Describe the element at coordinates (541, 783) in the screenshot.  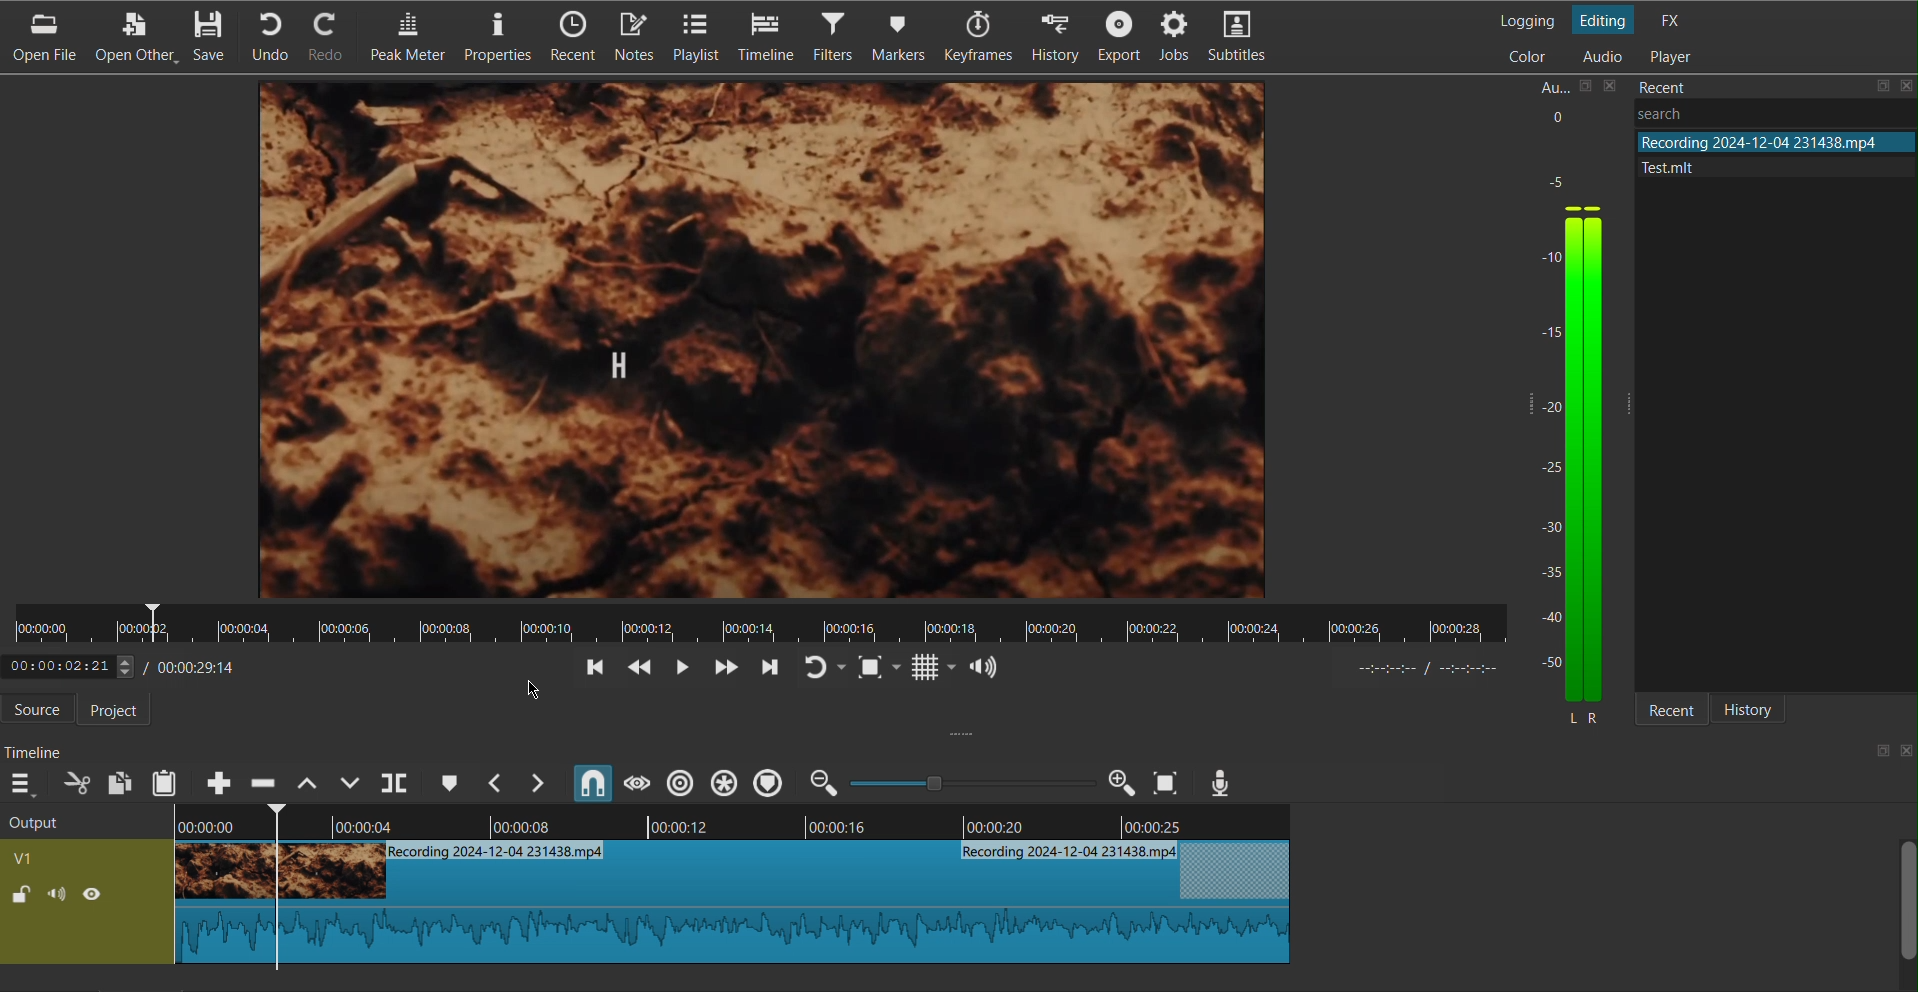
I see `Next Marker` at that location.